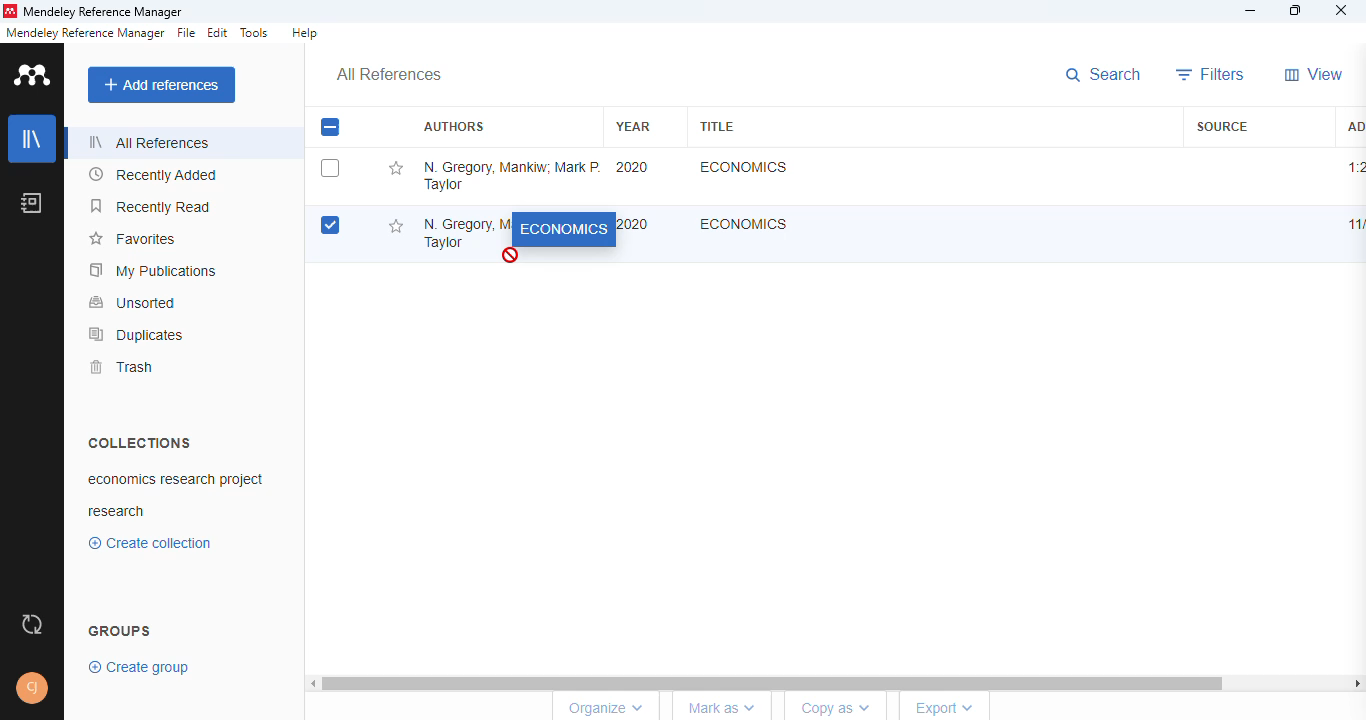 This screenshot has height=720, width=1366. What do you see at coordinates (121, 629) in the screenshot?
I see `groups` at bounding box center [121, 629].